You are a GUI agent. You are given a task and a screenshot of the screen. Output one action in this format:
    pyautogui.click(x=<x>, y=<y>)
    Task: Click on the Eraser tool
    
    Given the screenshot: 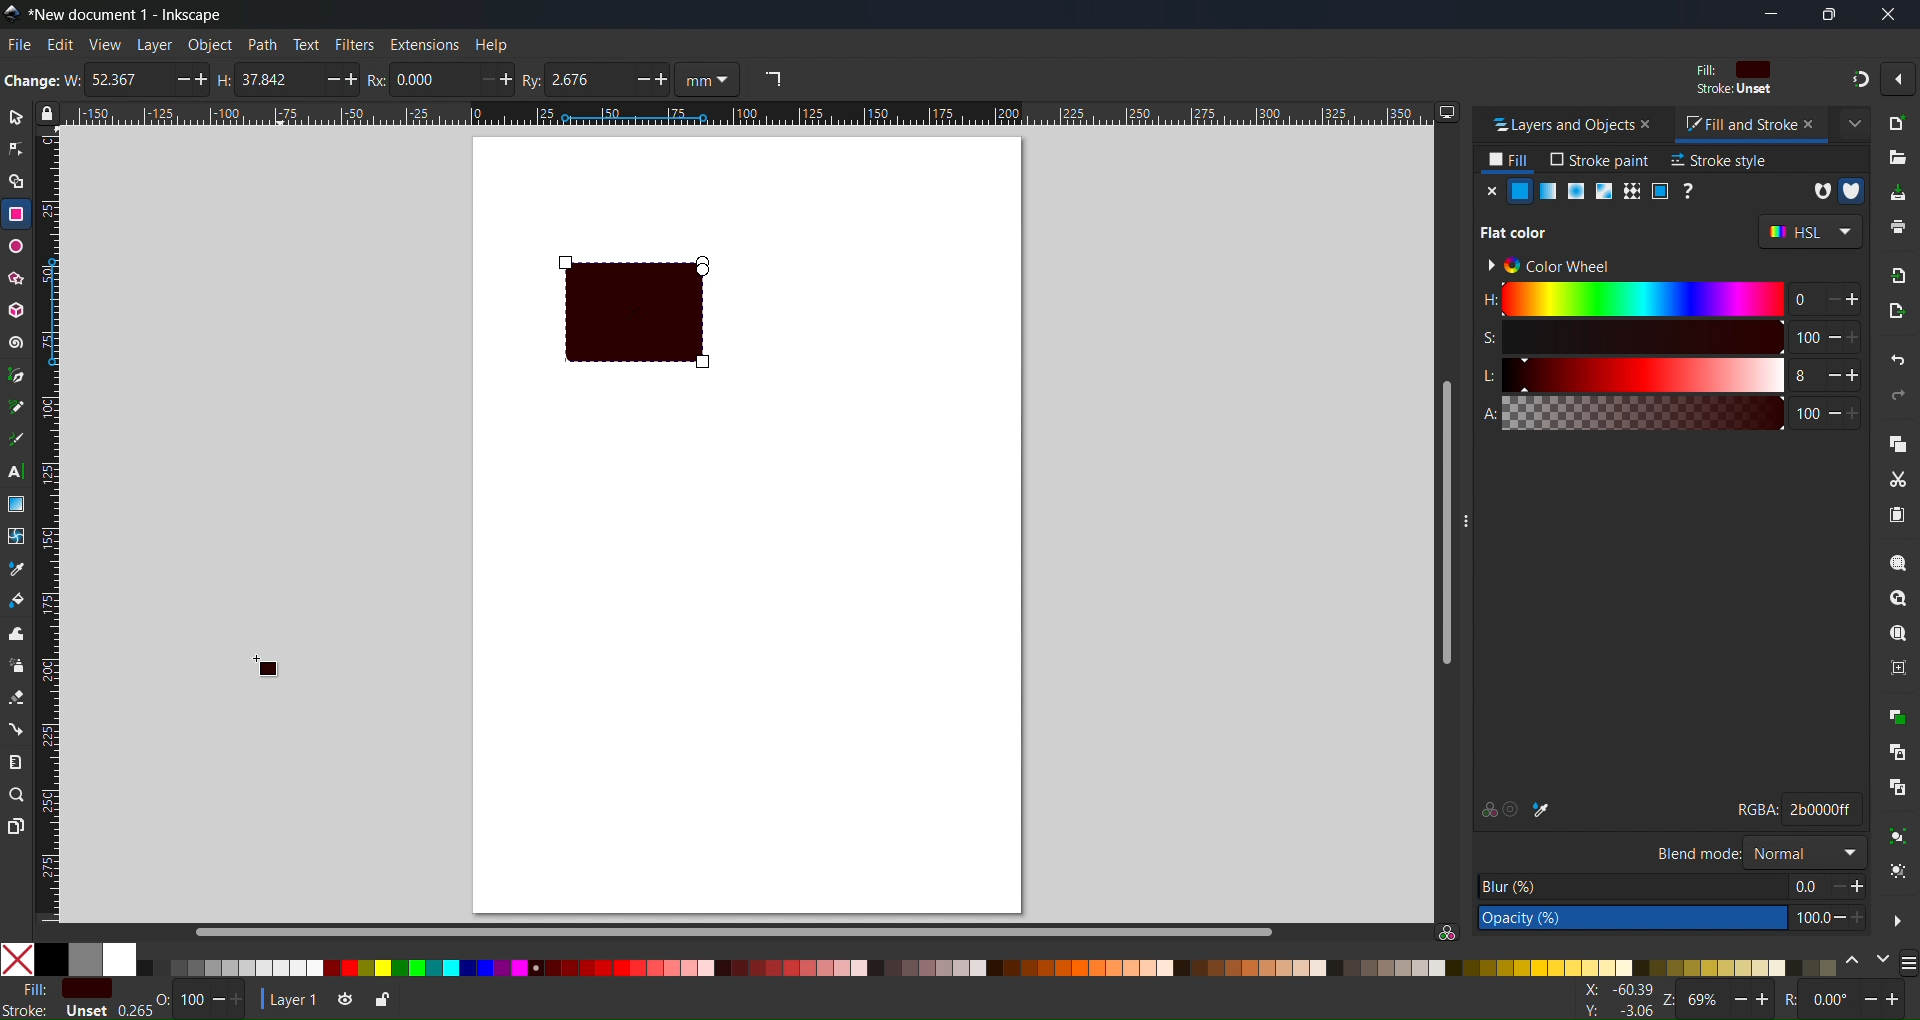 What is the action you would take?
    pyautogui.click(x=17, y=697)
    